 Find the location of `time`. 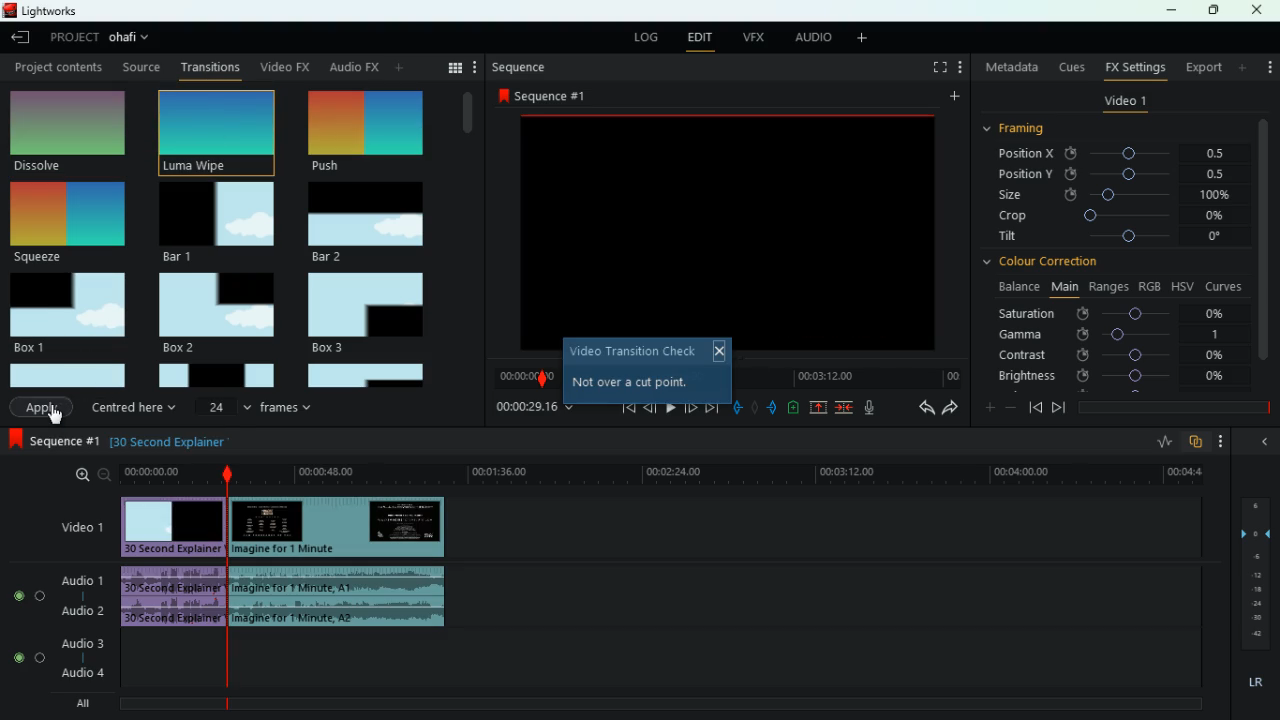

time is located at coordinates (527, 379).